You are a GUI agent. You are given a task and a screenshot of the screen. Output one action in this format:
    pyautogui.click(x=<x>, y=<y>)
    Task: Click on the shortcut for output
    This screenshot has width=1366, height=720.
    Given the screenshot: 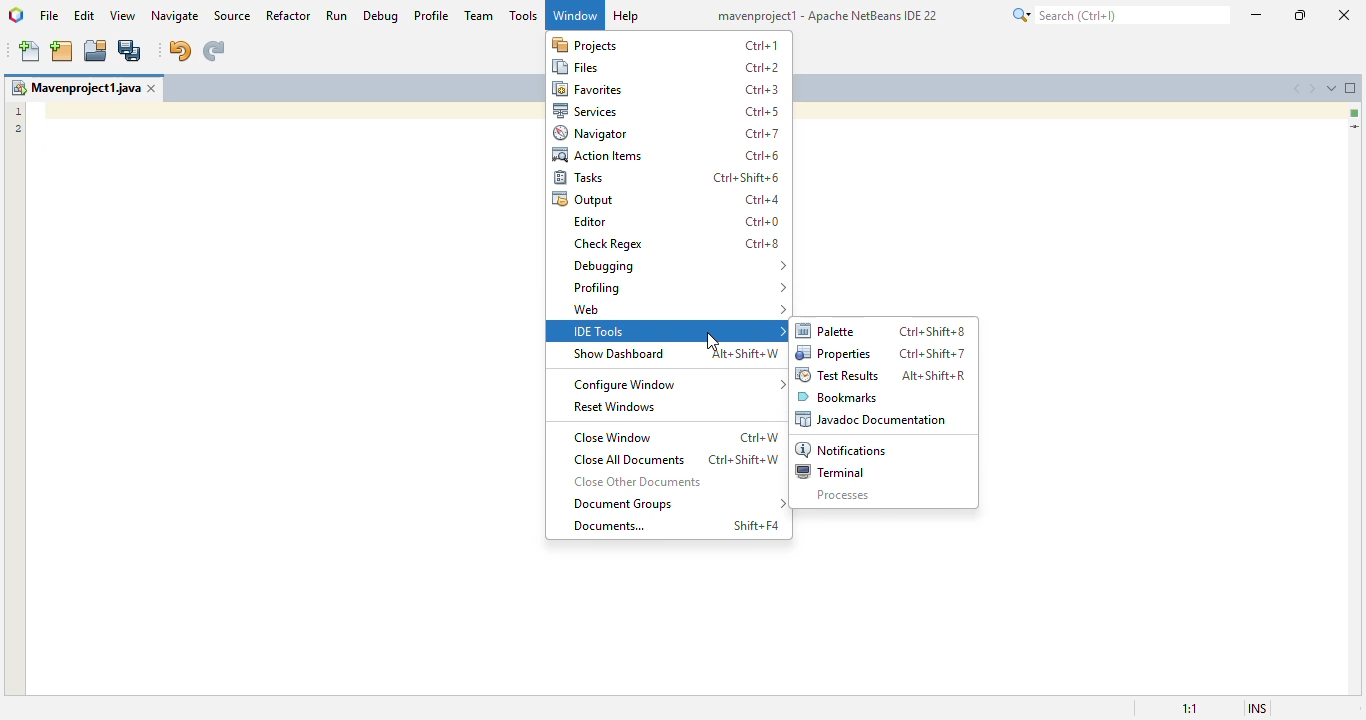 What is the action you would take?
    pyautogui.click(x=762, y=199)
    